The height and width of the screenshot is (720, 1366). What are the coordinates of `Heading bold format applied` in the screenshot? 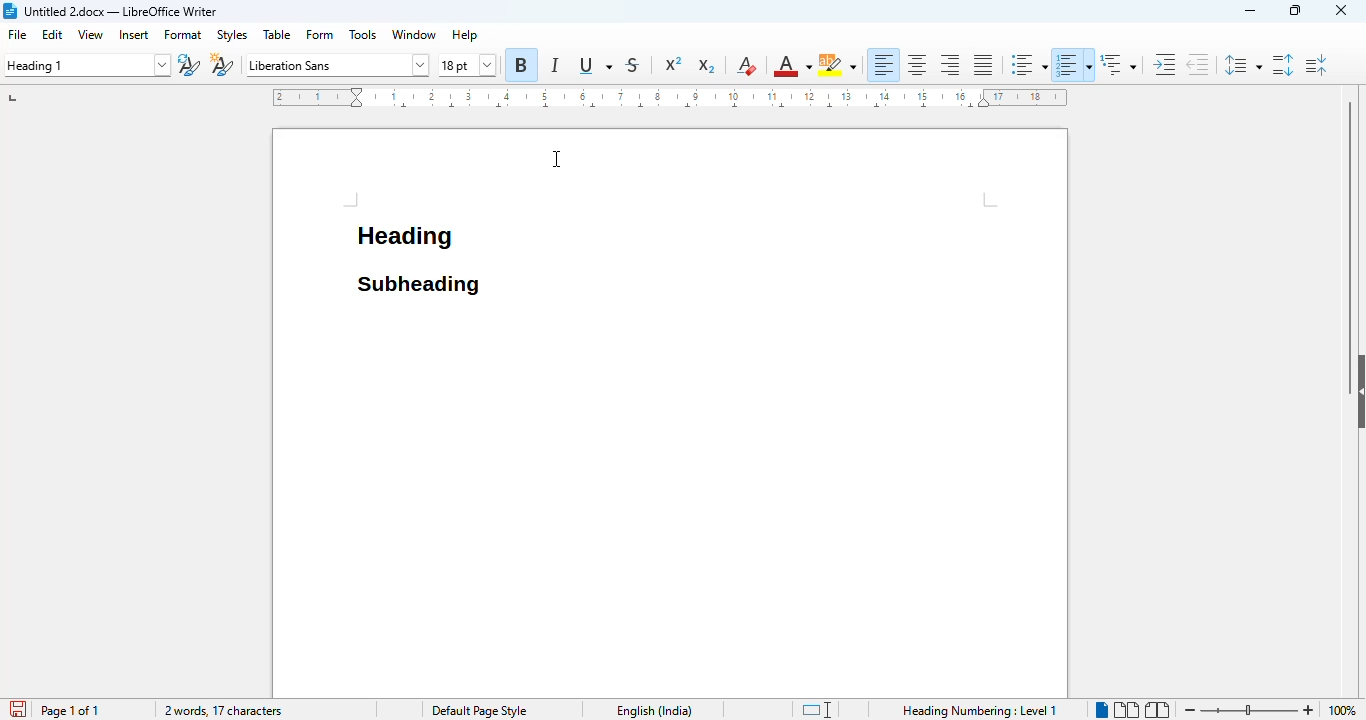 It's located at (406, 242).